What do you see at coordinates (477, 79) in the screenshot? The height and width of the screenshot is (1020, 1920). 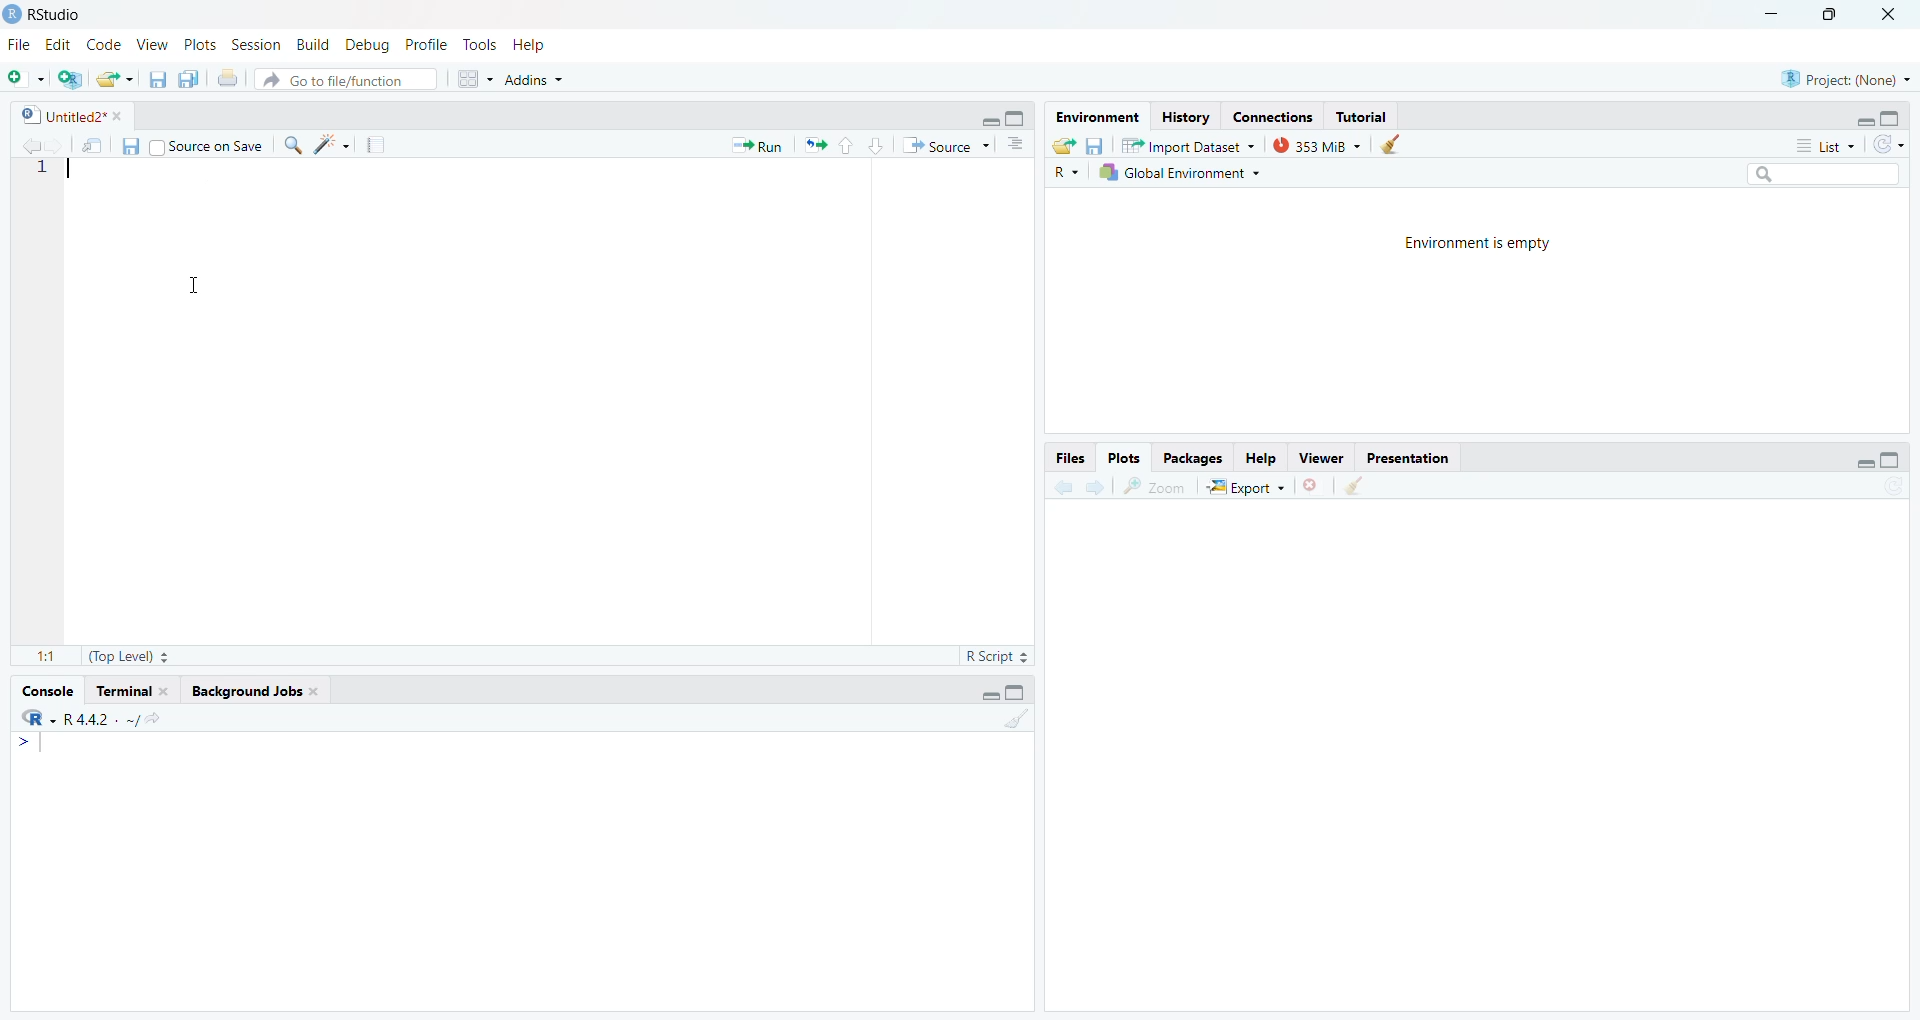 I see `workspace pane` at bounding box center [477, 79].